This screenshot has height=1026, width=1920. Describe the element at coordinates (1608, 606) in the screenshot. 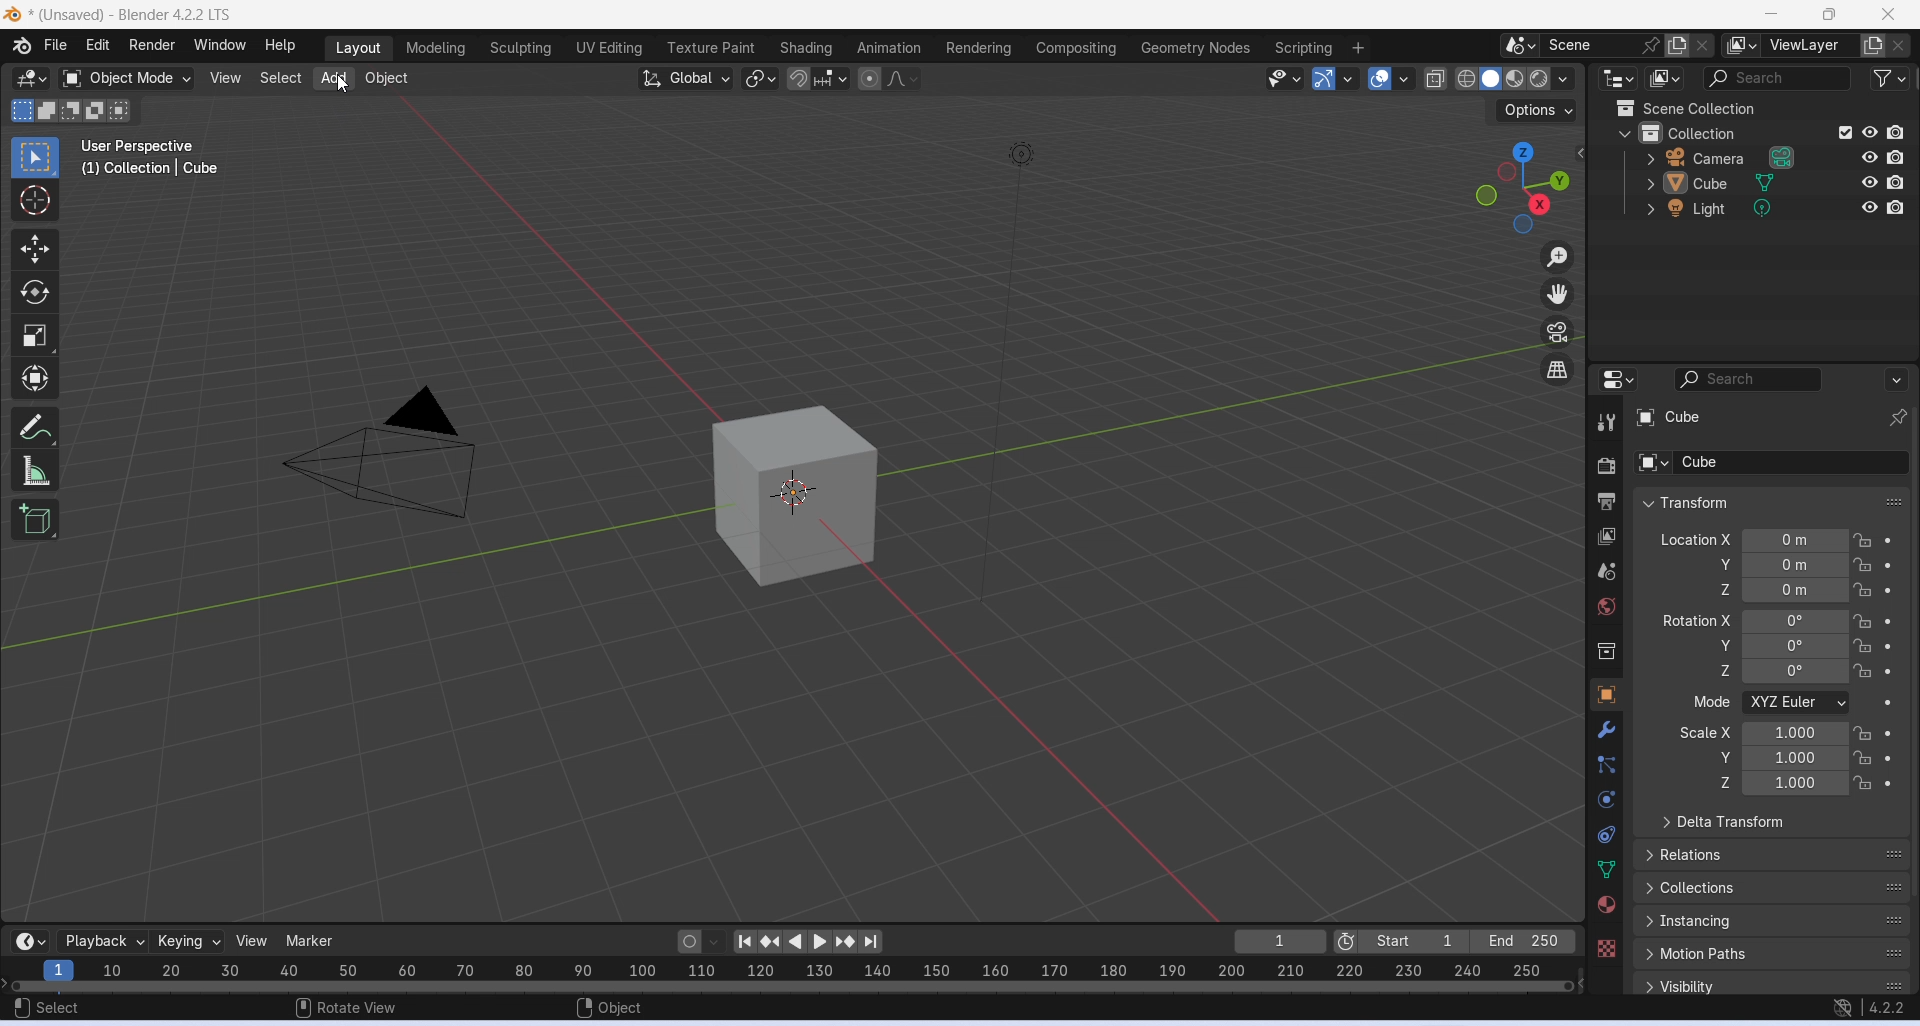

I see `world` at that location.